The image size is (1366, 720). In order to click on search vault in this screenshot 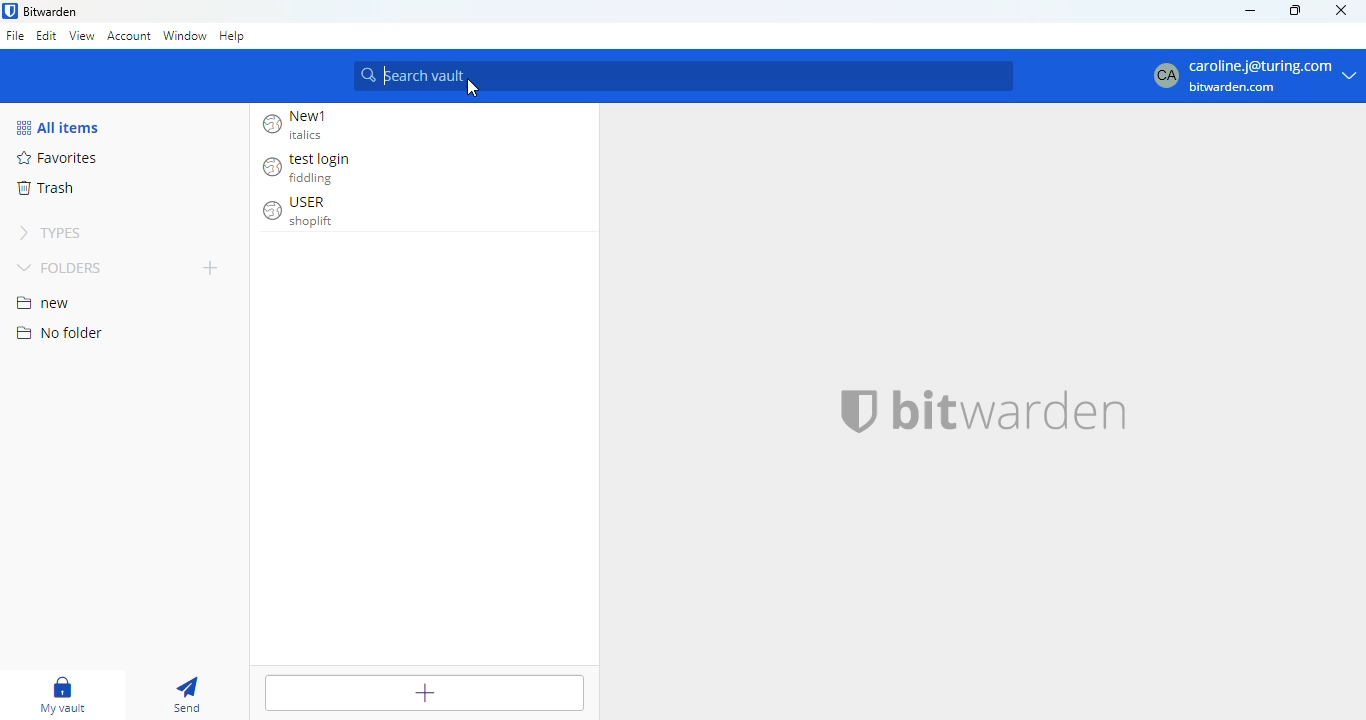, I will do `click(686, 74)`.